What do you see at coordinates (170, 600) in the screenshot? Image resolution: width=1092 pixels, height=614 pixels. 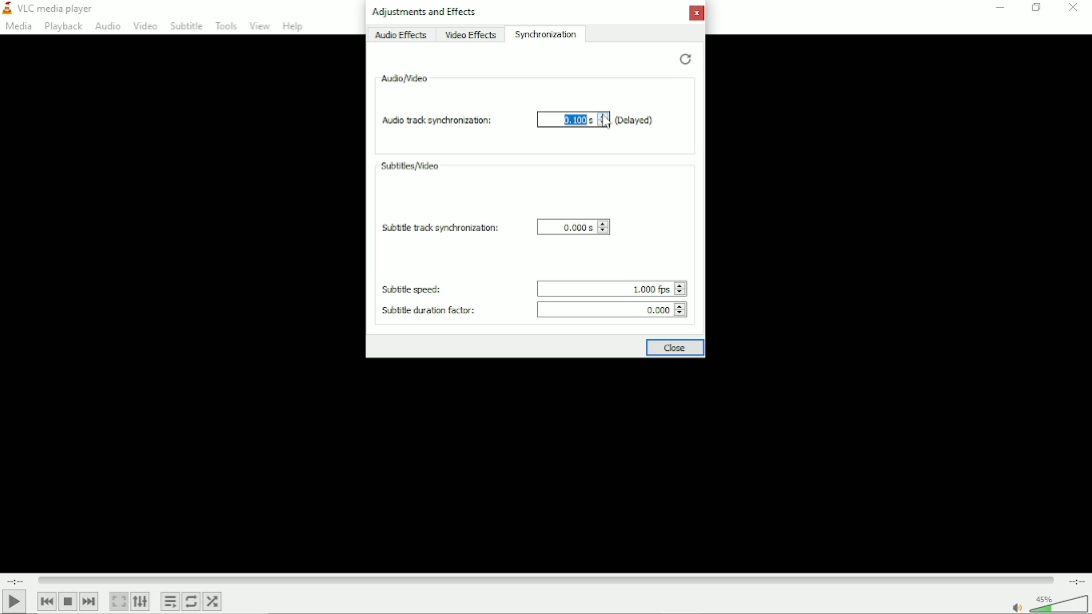 I see `Toggle playlist` at bounding box center [170, 600].